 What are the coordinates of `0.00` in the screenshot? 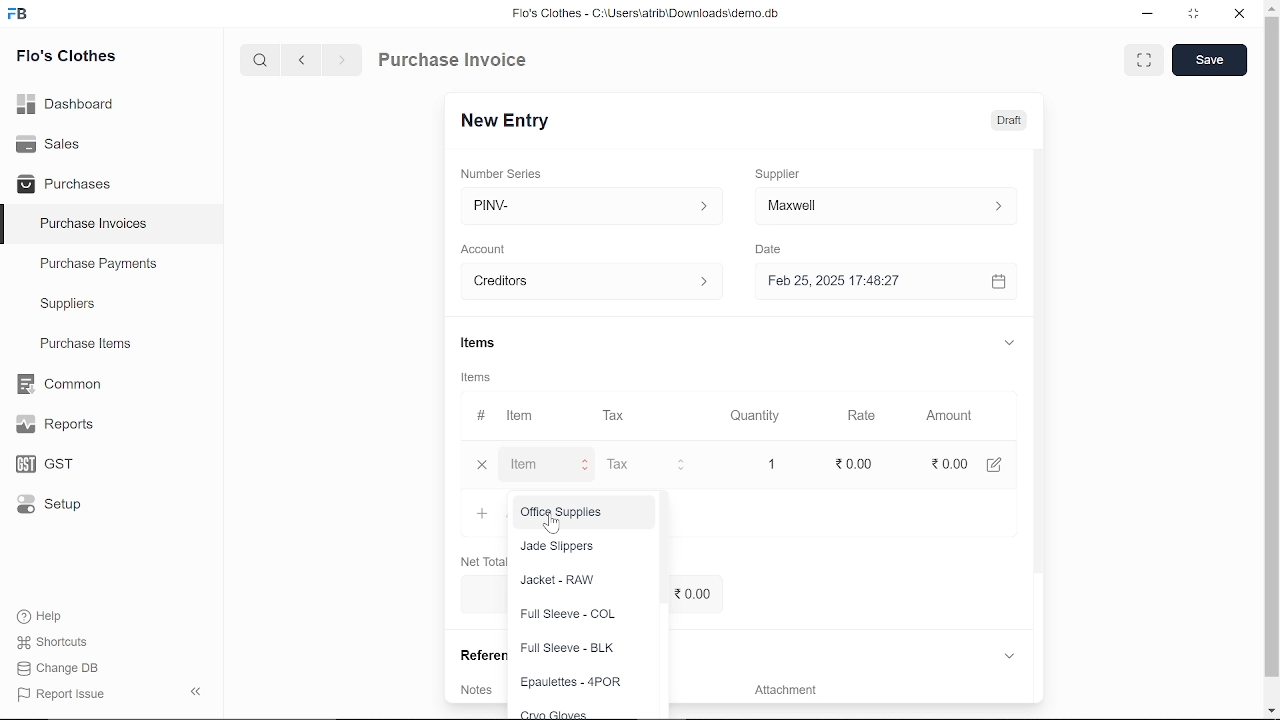 It's located at (954, 465).